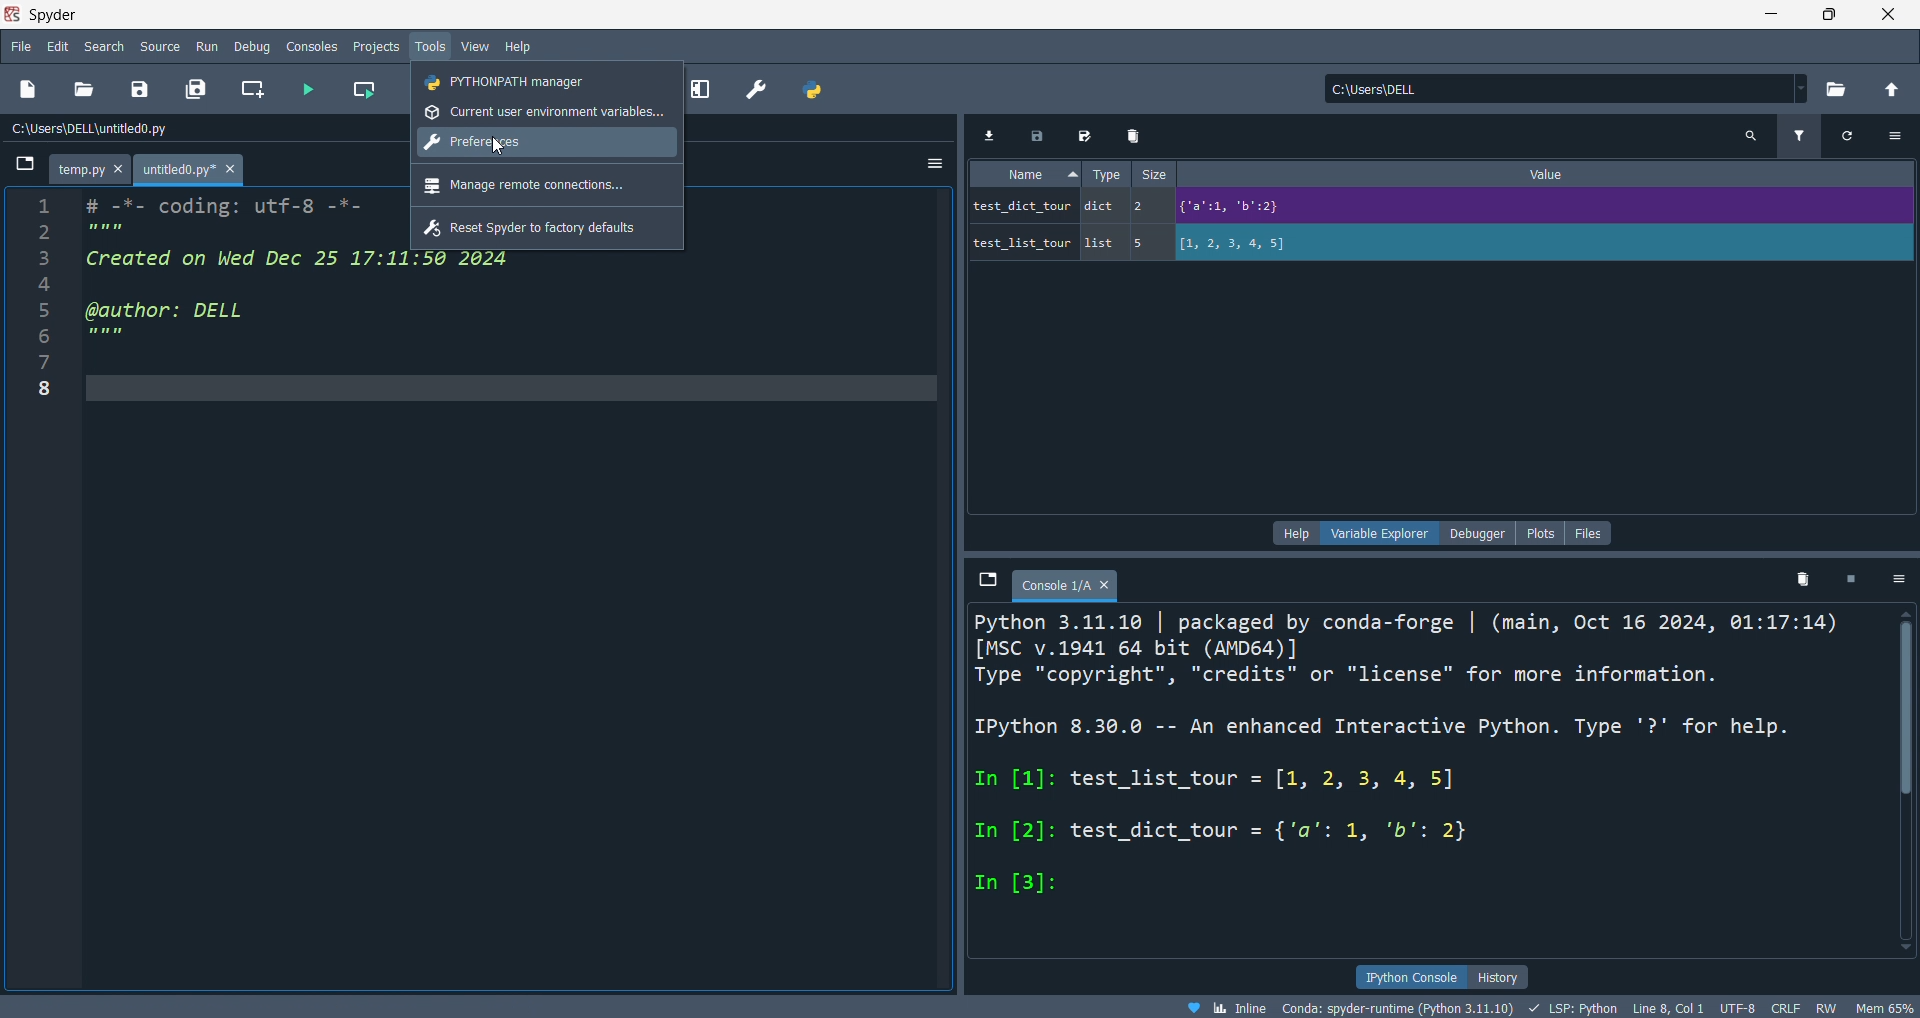  Describe the element at coordinates (1544, 531) in the screenshot. I see `plots` at that location.